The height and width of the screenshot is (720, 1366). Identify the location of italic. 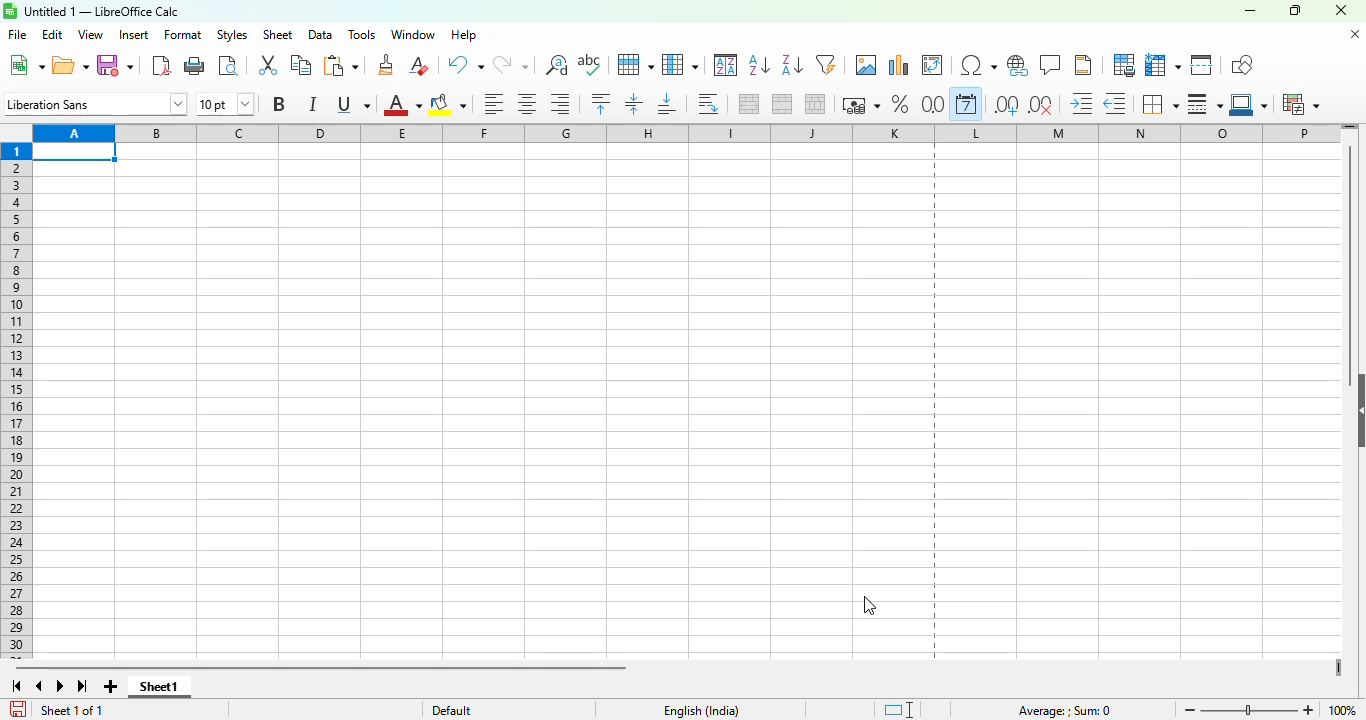
(312, 104).